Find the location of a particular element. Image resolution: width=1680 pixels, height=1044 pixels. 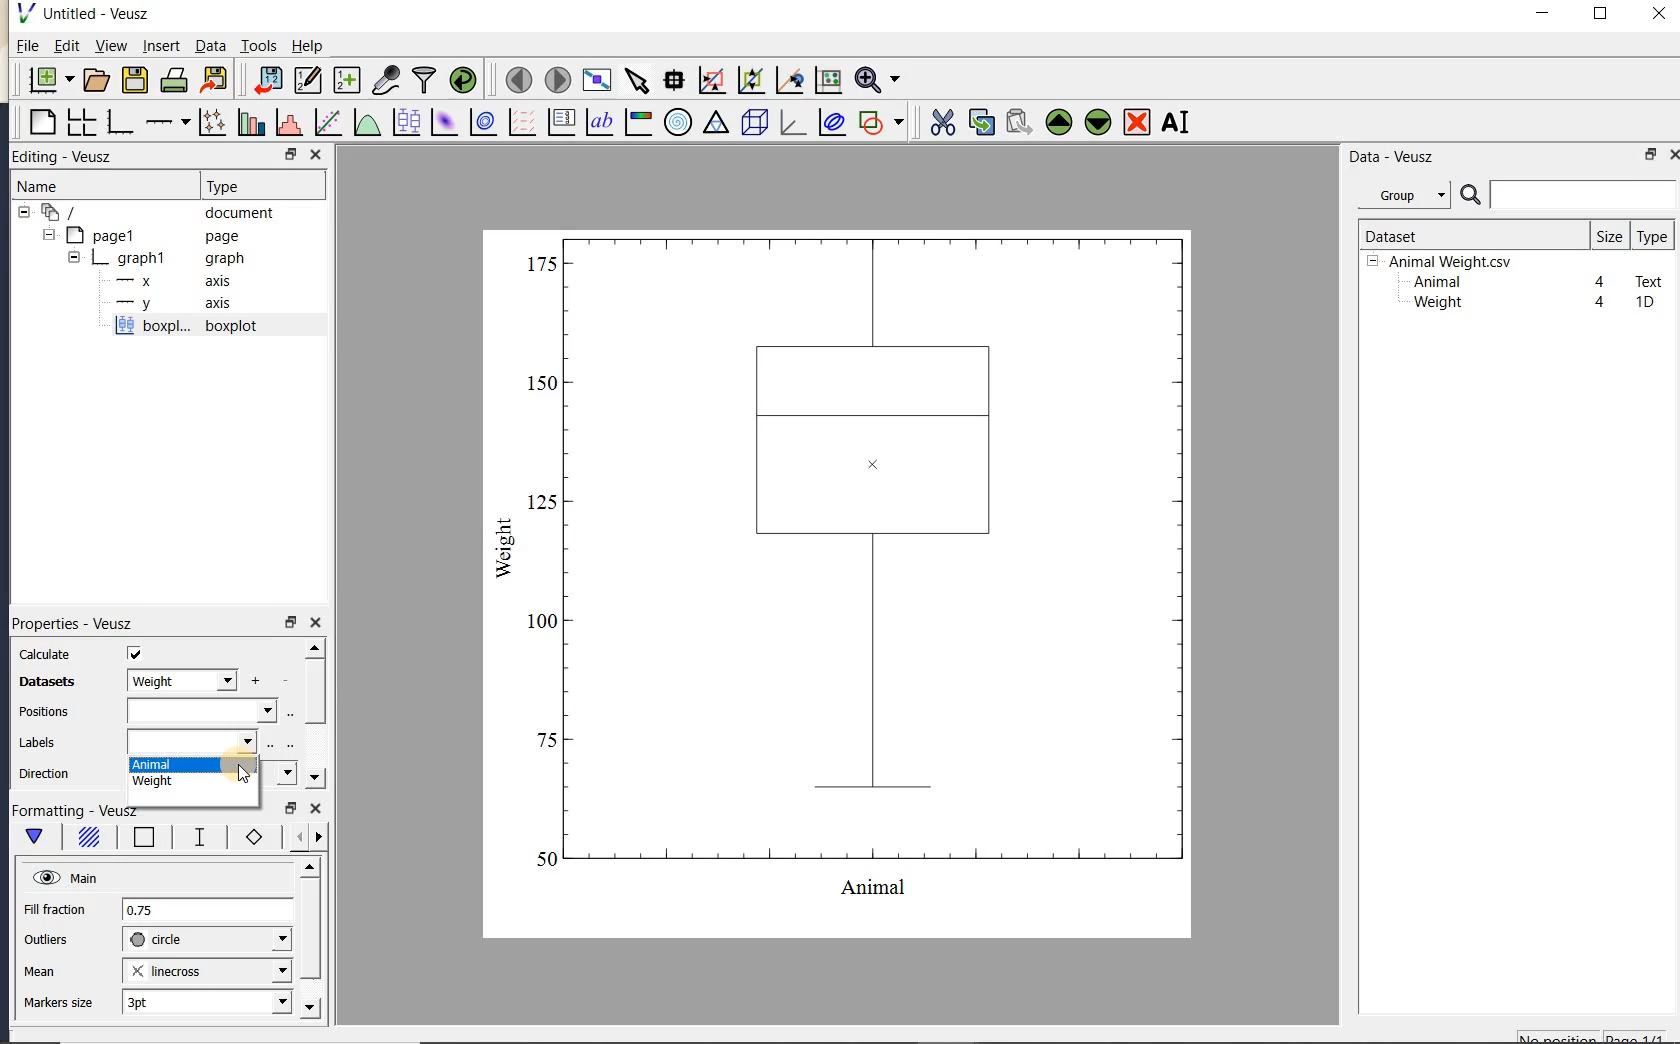

copy the selected widget is located at coordinates (979, 122).